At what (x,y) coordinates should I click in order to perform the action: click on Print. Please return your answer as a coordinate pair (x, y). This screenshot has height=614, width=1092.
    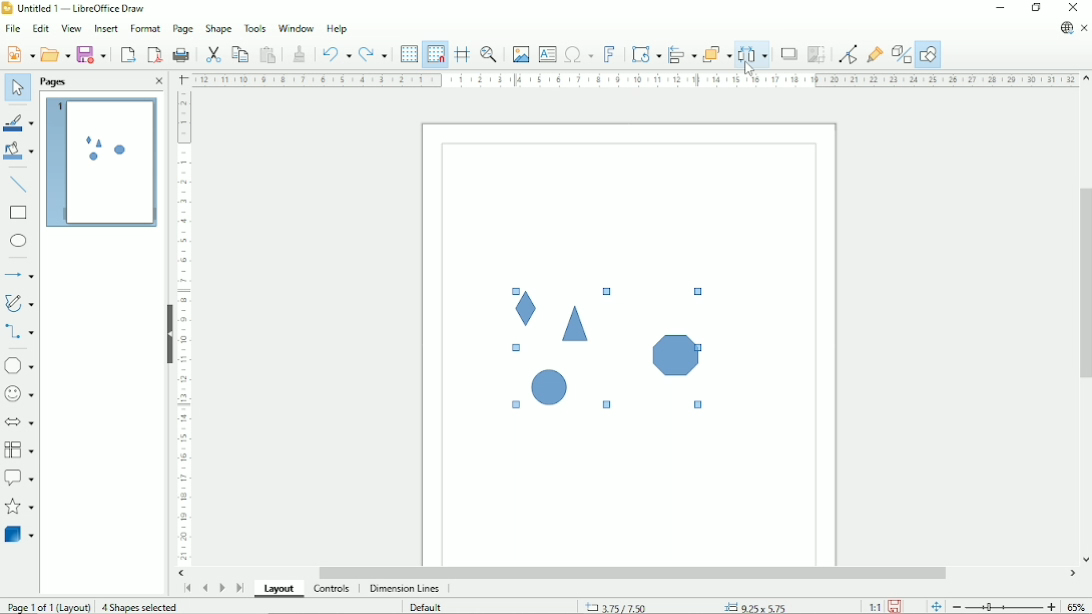
    Looking at the image, I should click on (181, 52).